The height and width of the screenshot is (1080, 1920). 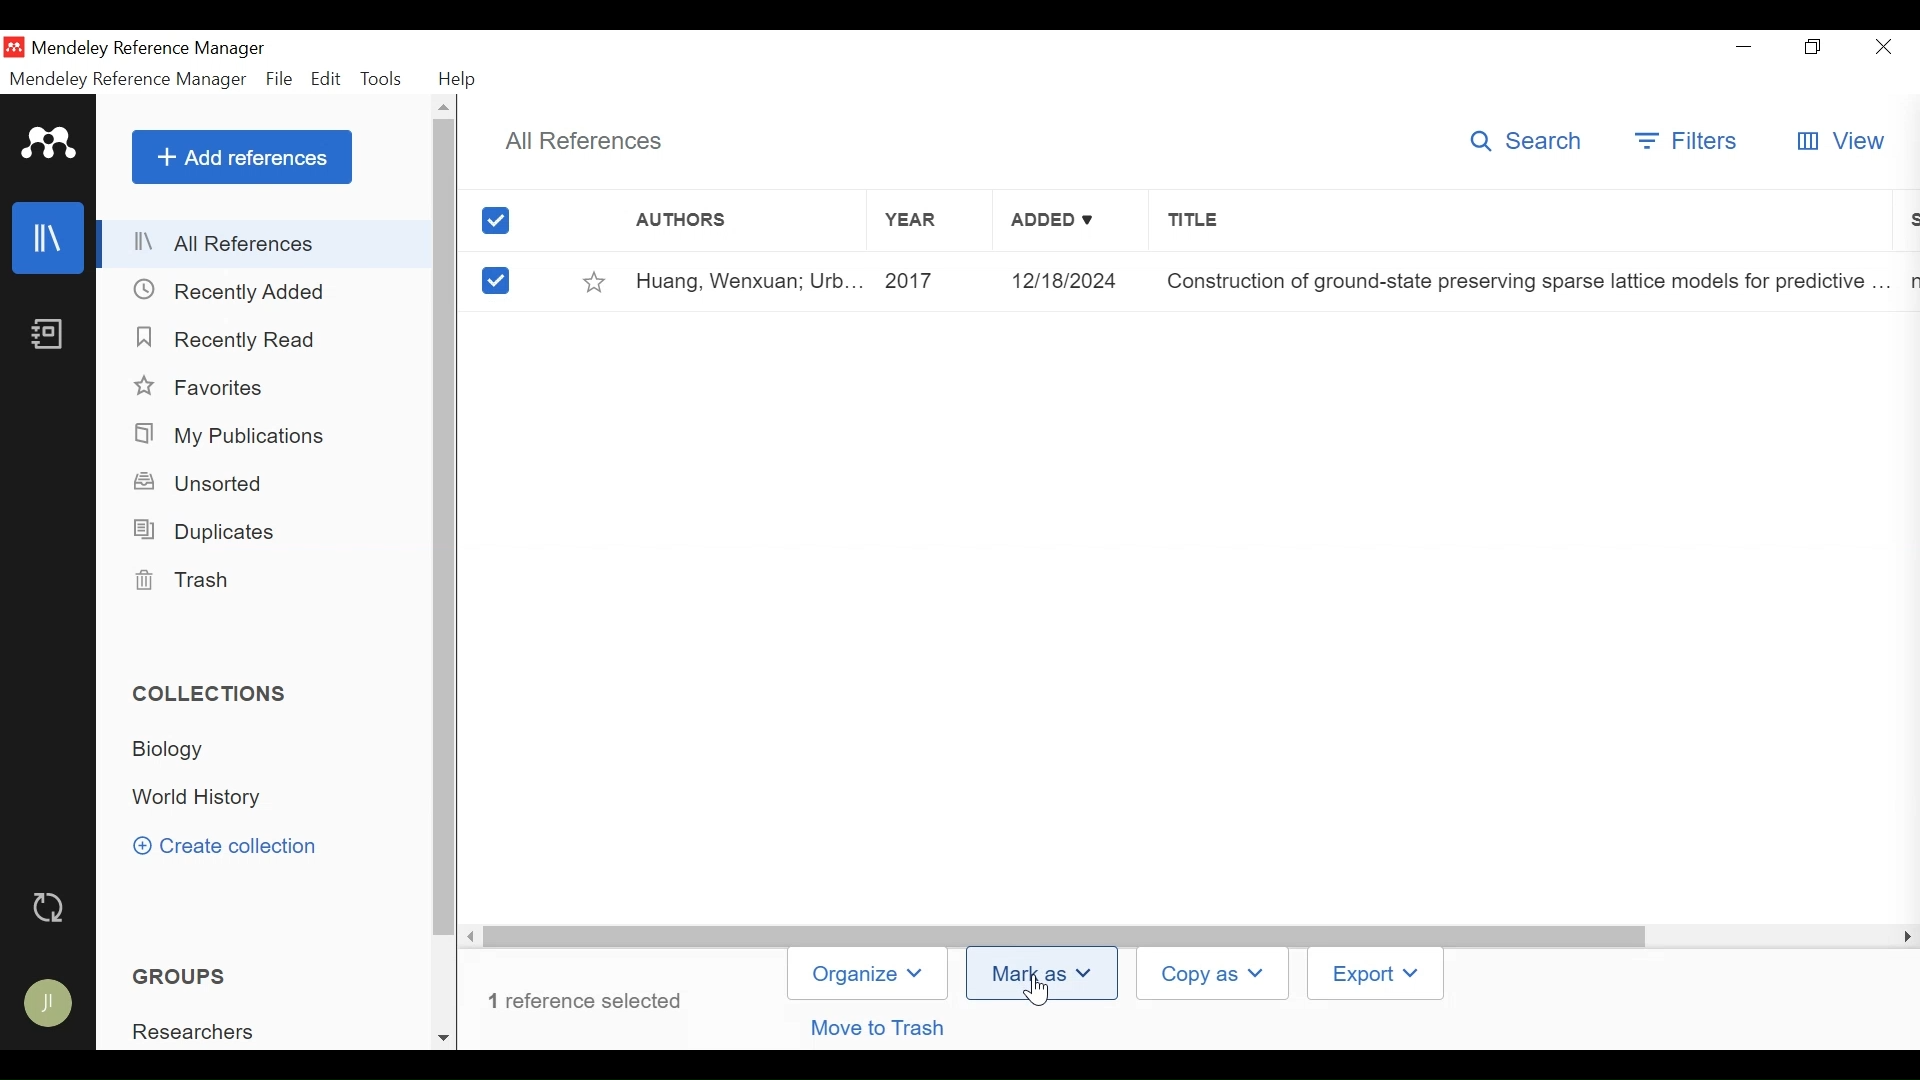 What do you see at coordinates (51, 1002) in the screenshot?
I see `Avatar` at bounding box center [51, 1002].